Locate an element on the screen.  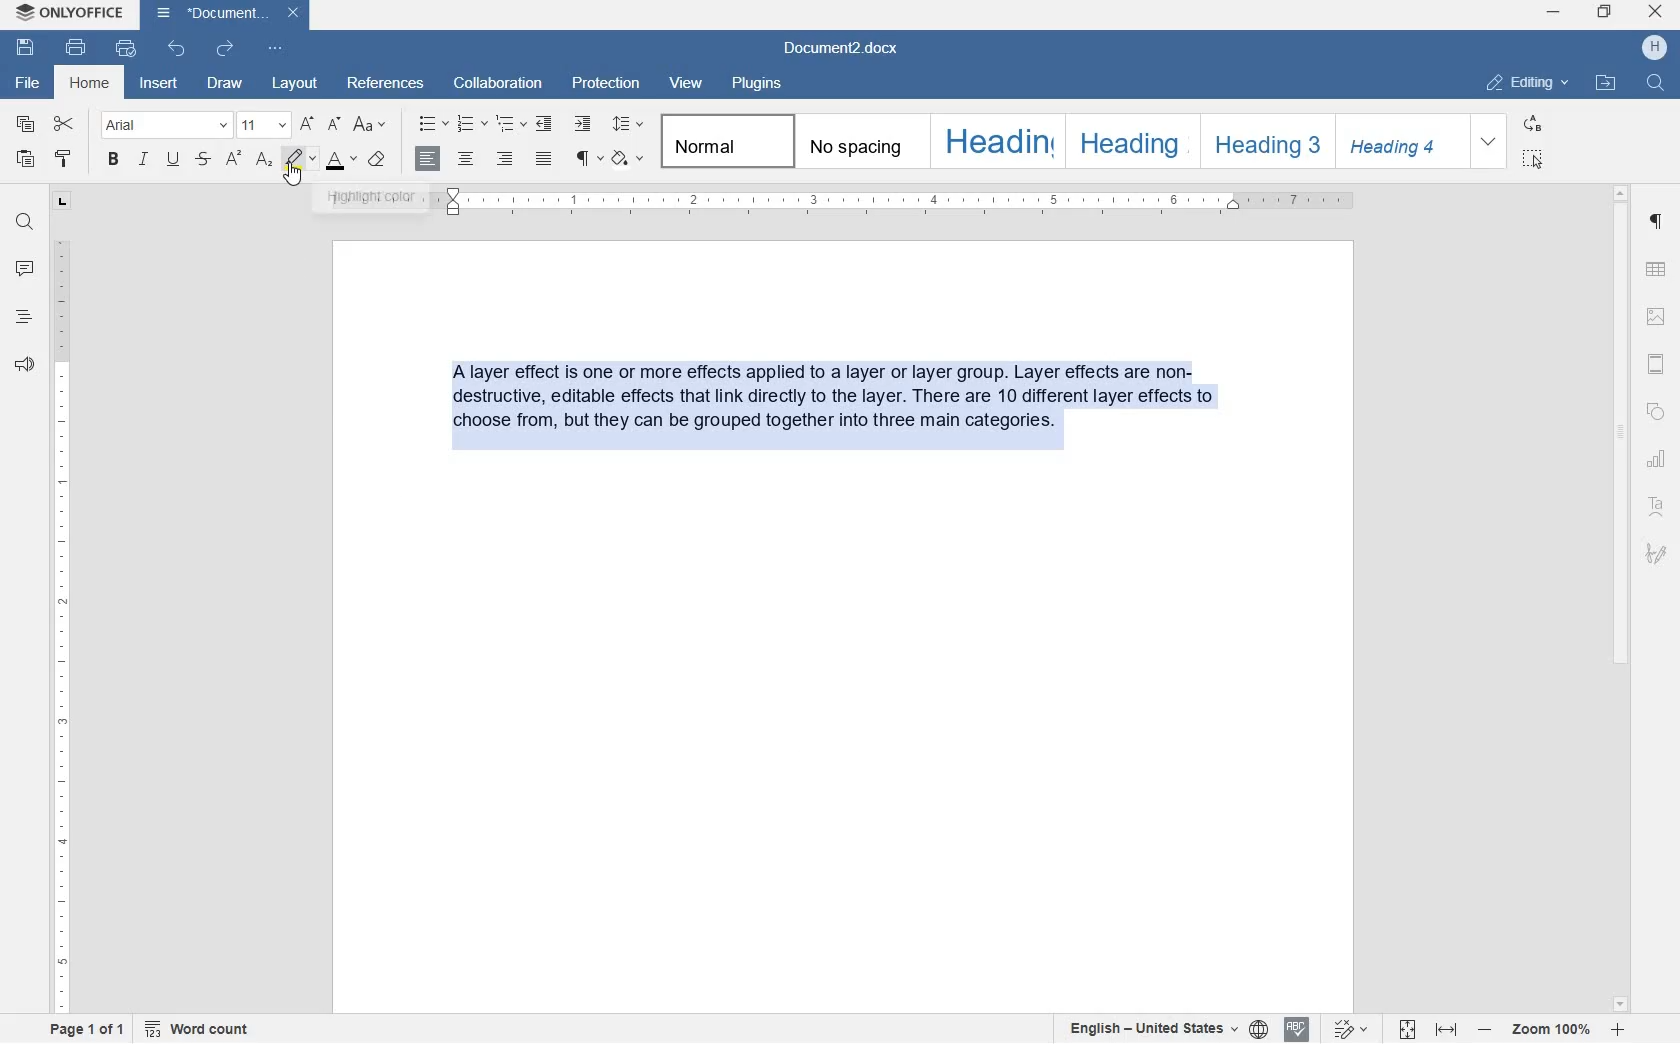
CHANGE CASE is located at coordinates (372, 125).